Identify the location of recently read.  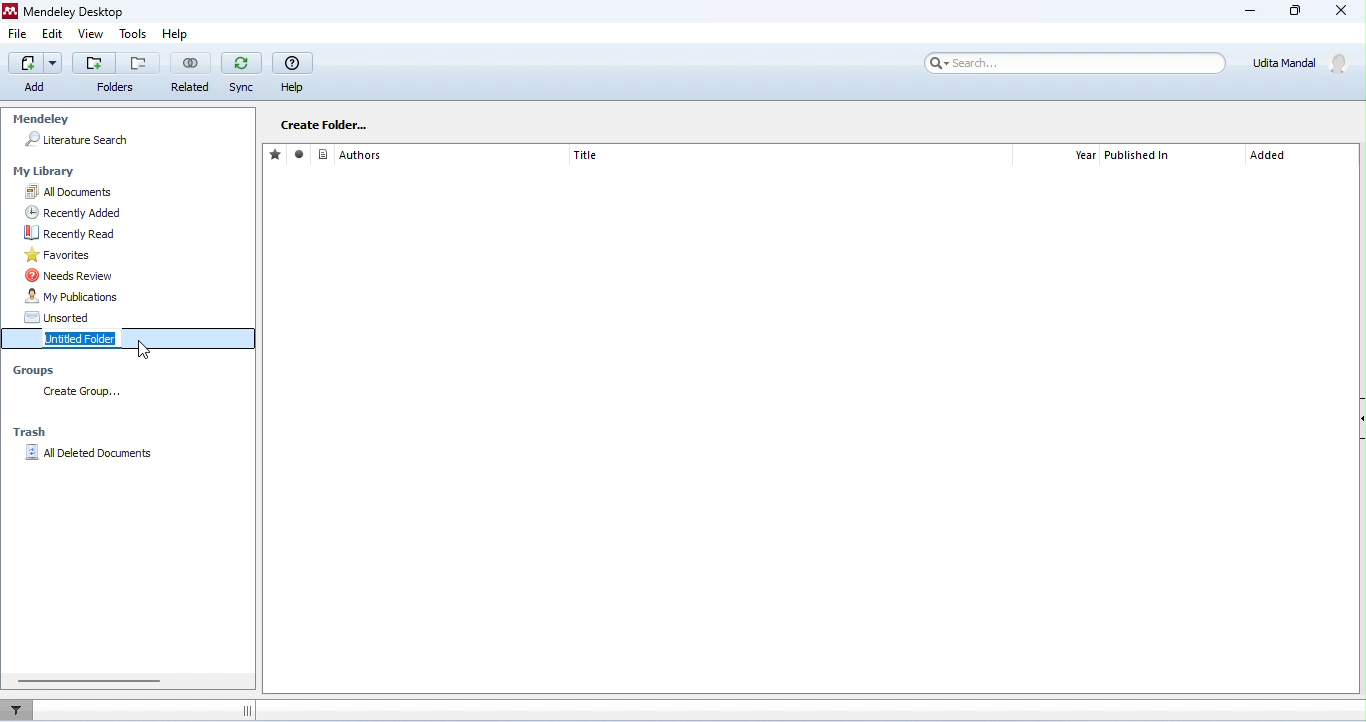
(138, 233).